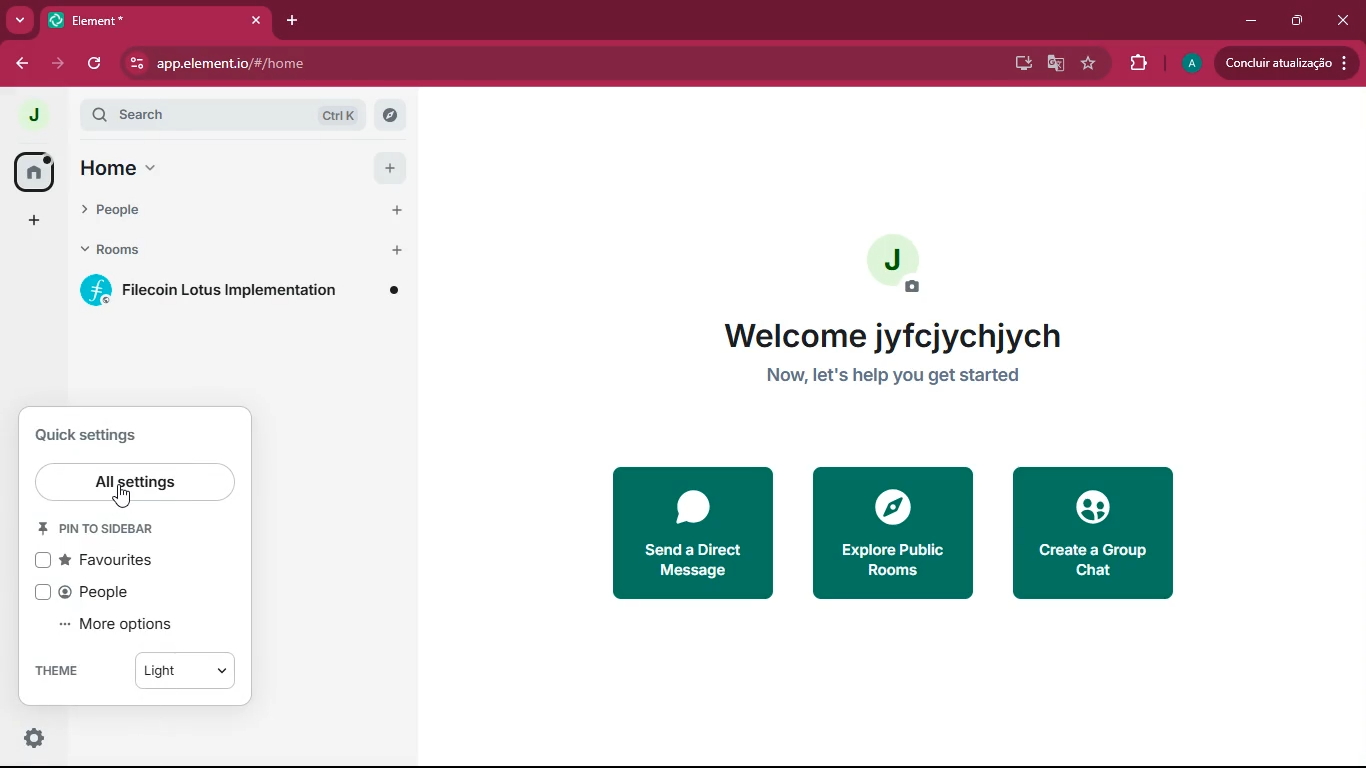 The height and width of the screenshot is (768, 1366). Describe the element at coordinates (1089, 65) in the screenshot. I see `bookmark` at that location.